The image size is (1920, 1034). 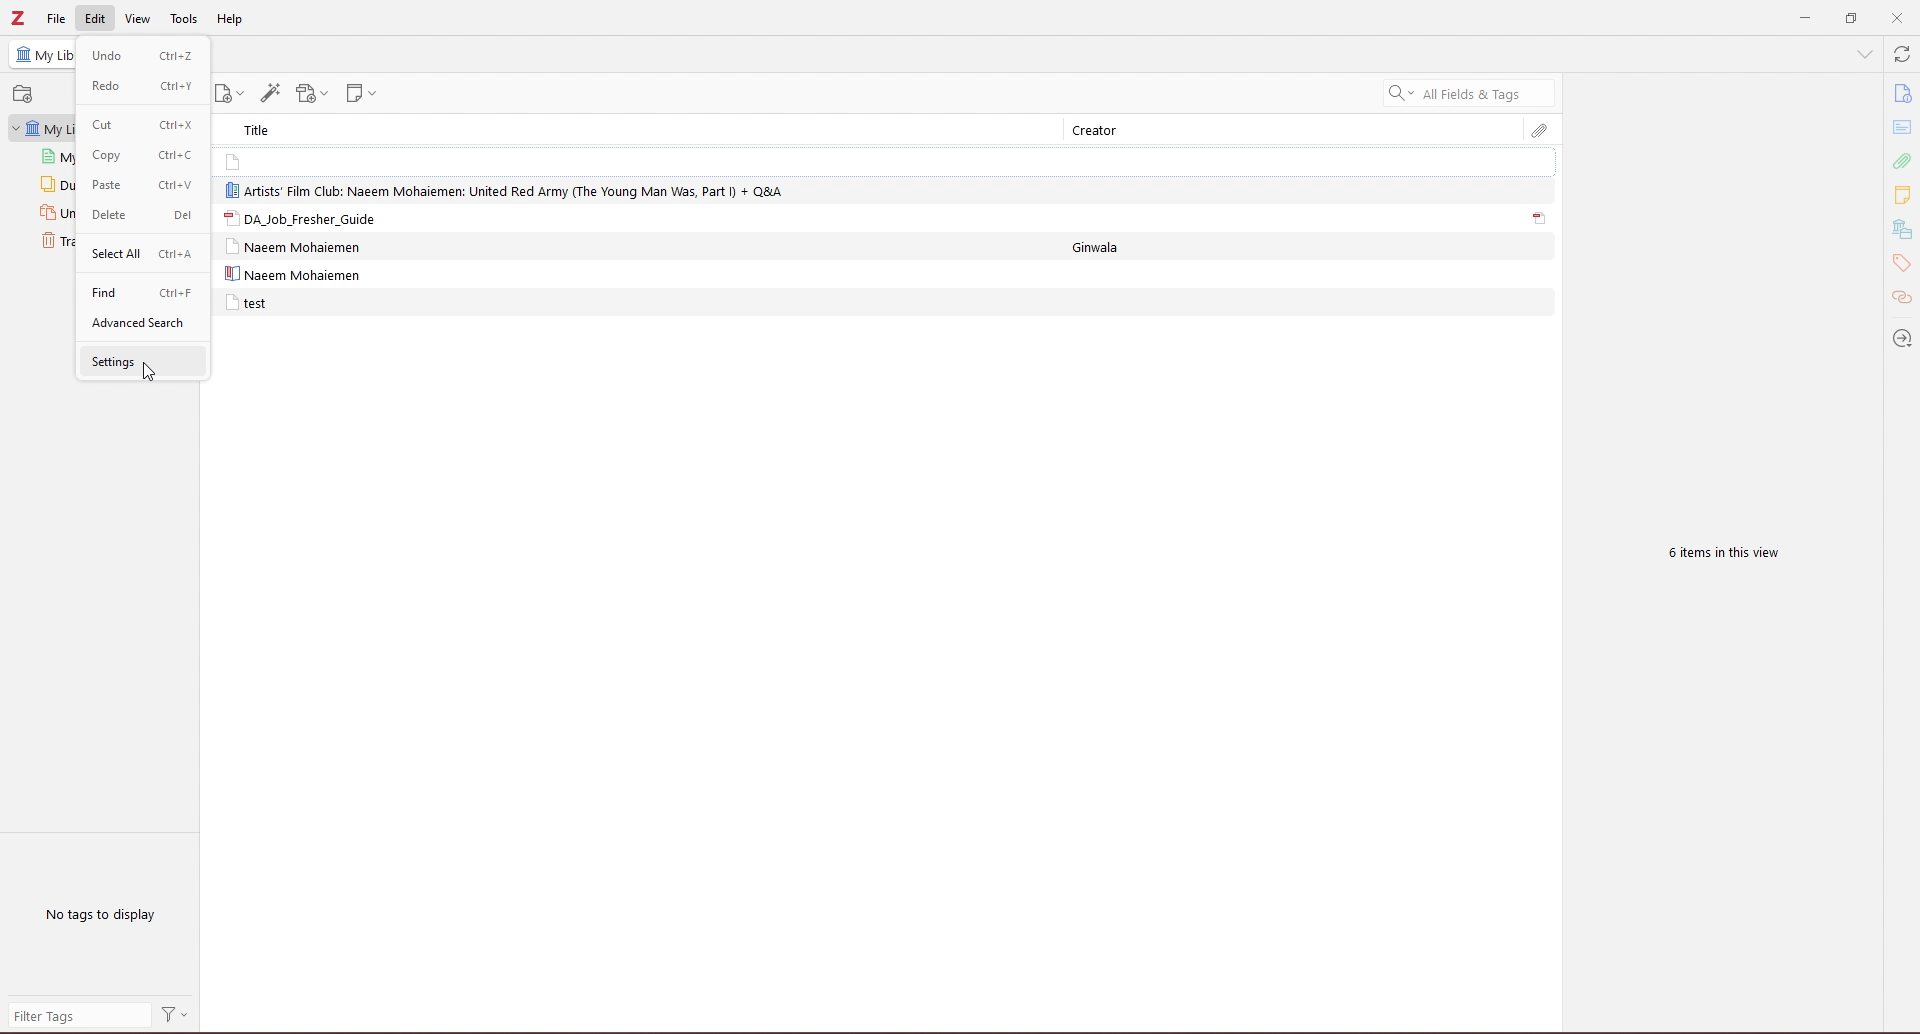 What do you see at coordinates (508, 189) in the screenshot?
I see `Artists’ Film Club: Naeem Mohaiemen: United Red Army (The Young Man Was, Part I) + Q&A` at bounding box center [508, 189].